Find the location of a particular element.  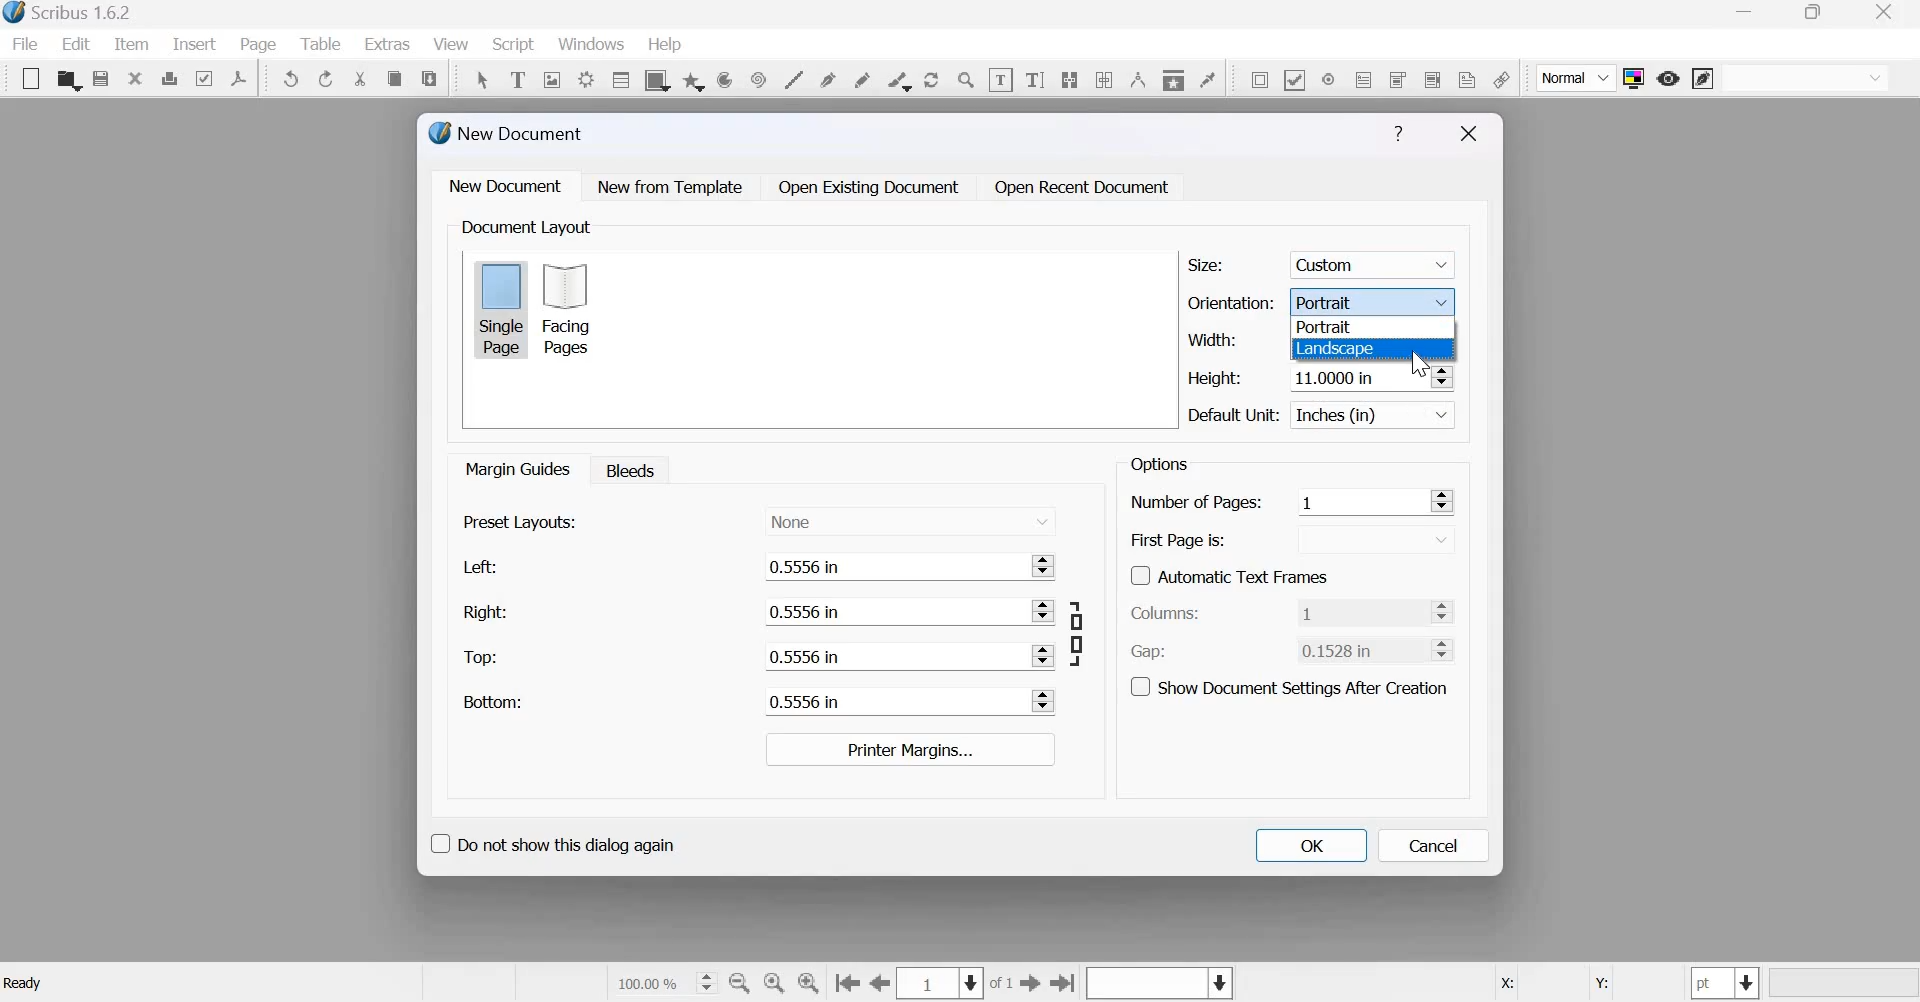

Increase and Decrease is located at coordinates (1440, 500).